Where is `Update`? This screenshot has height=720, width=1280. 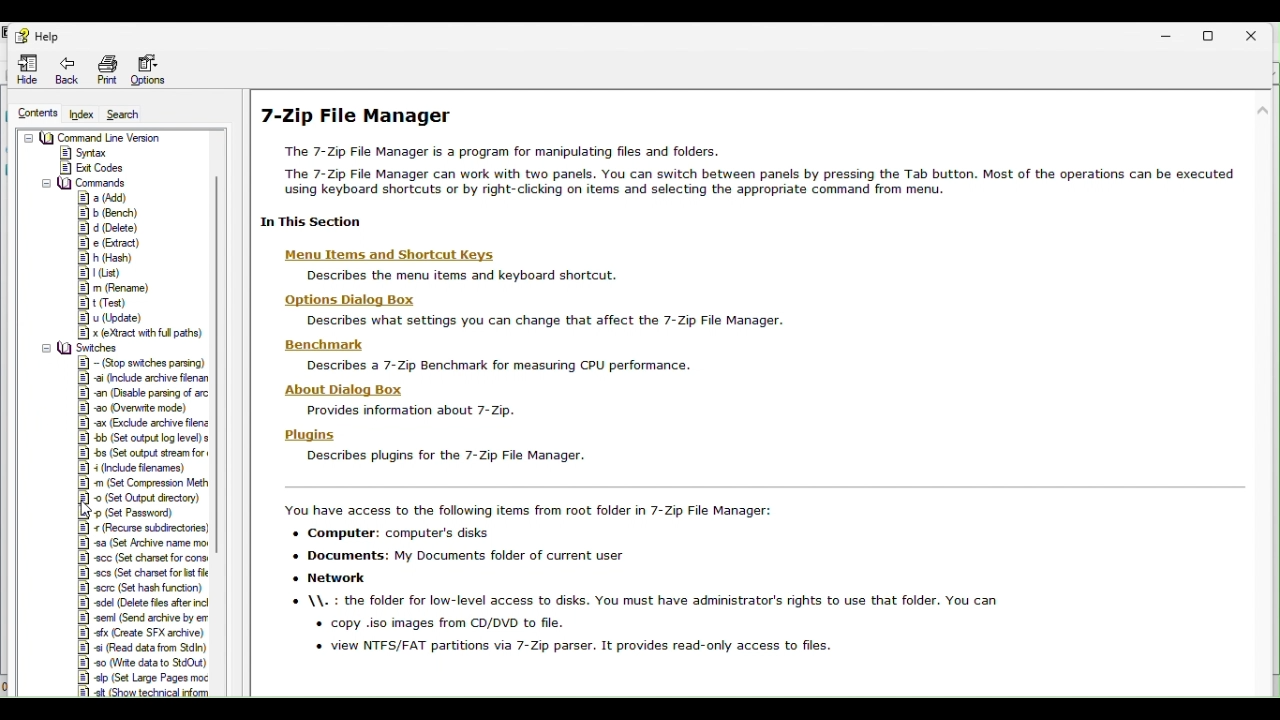 Update is located at coordinates (108, 319).